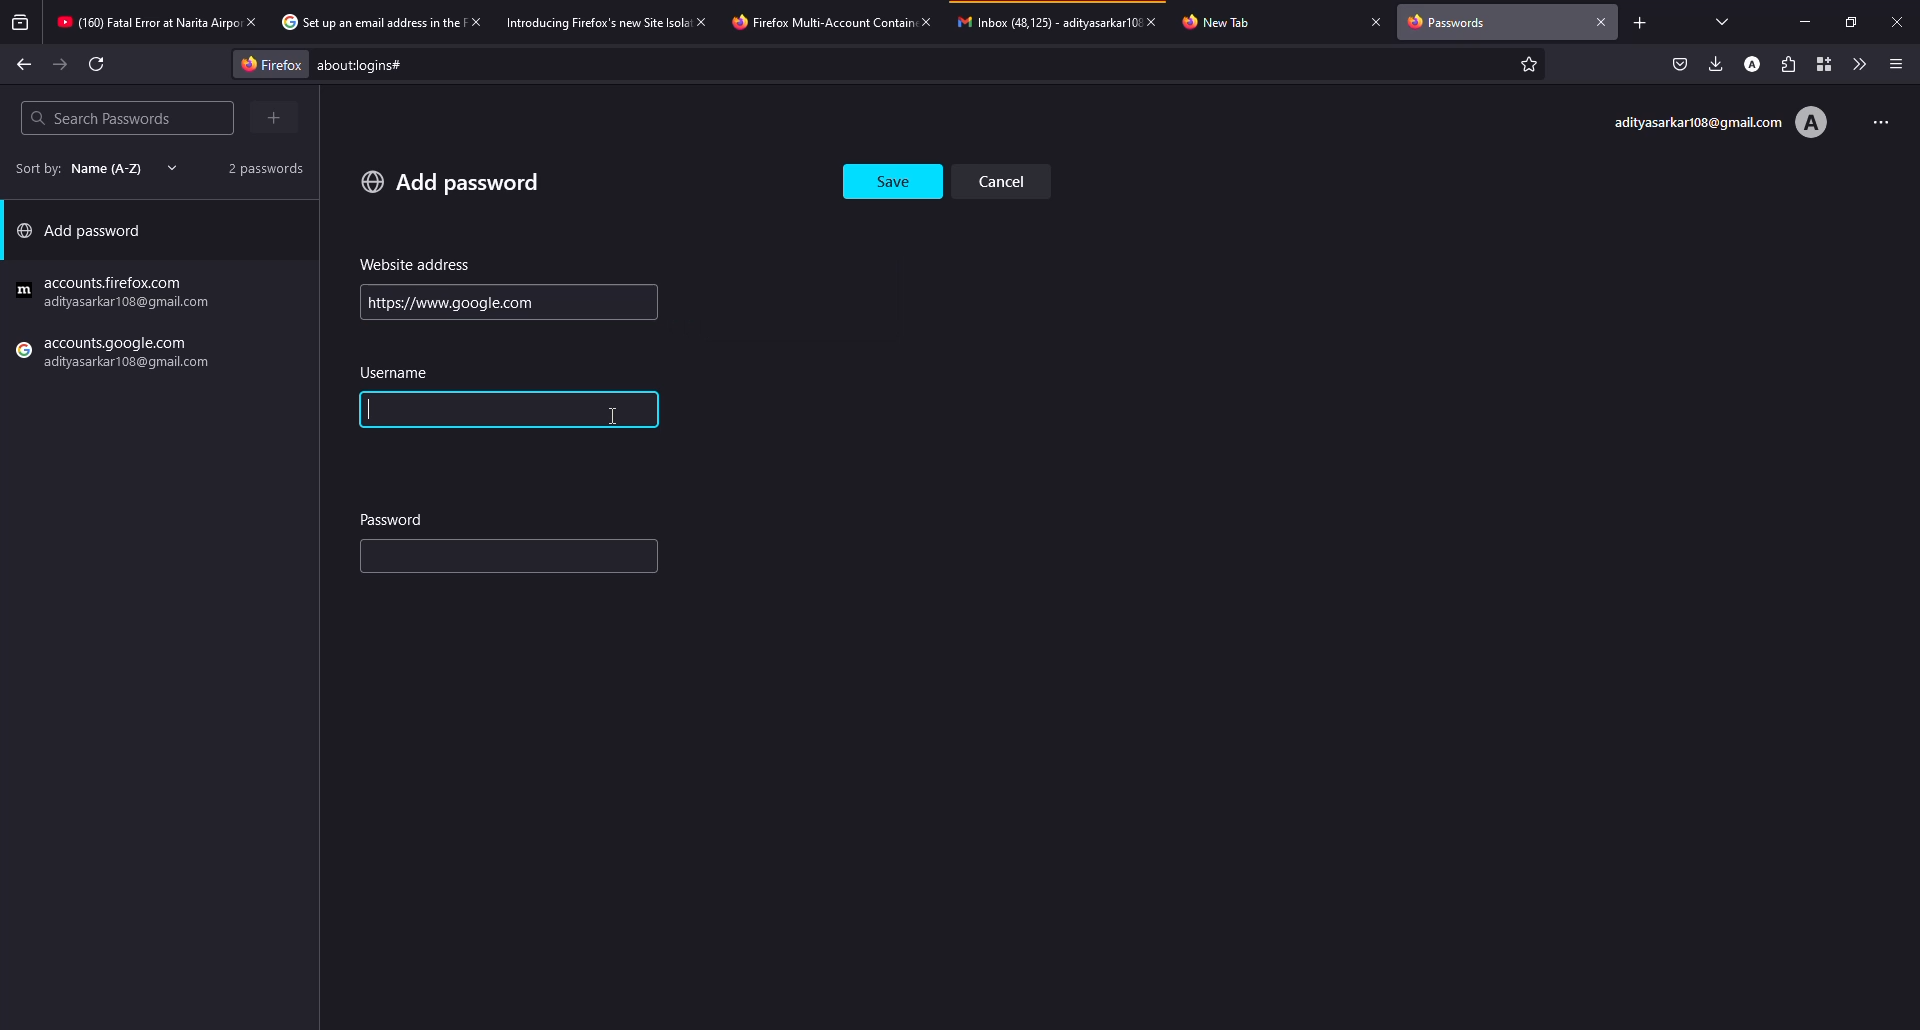 The height and width of the screenshot is (1030, 1920). Describe the element at coordinates (526, 65) in the screenshot. I see `about` at that location.